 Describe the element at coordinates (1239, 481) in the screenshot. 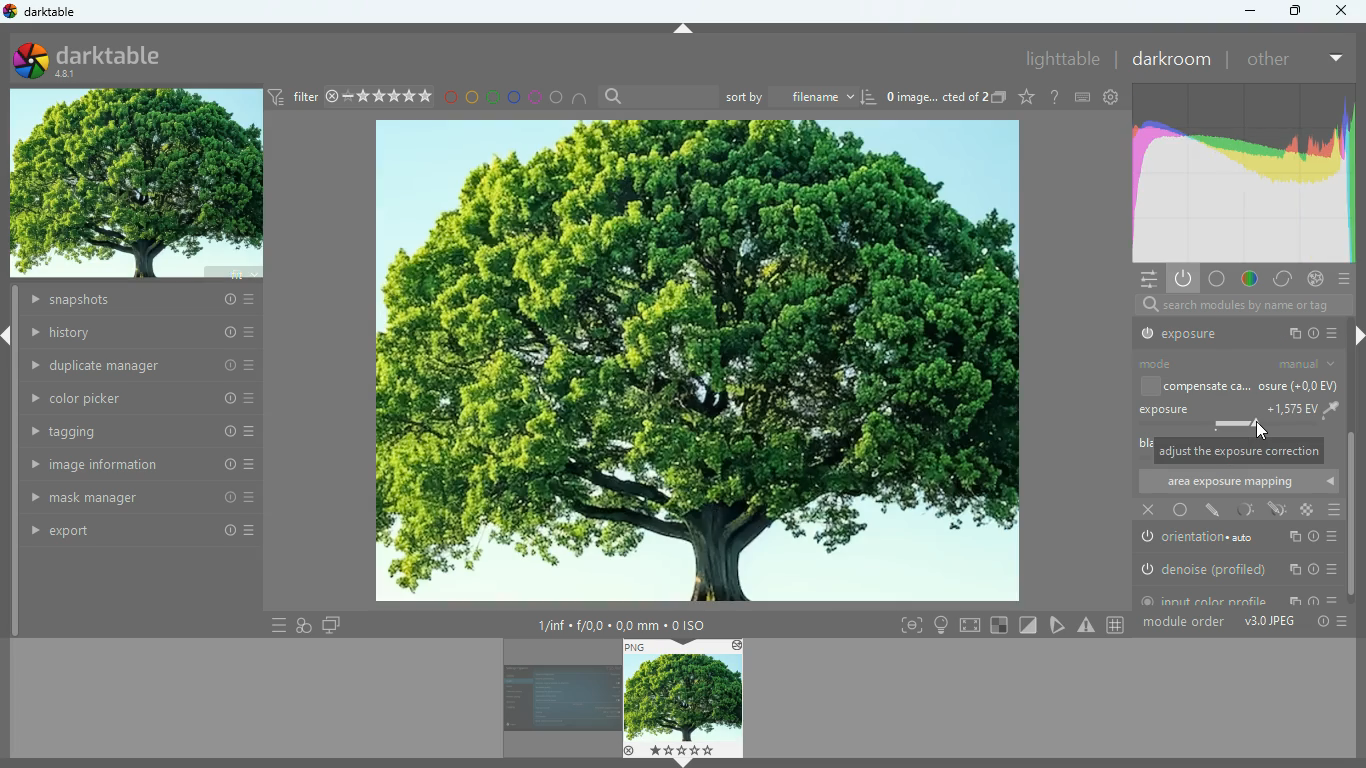

I see `area exposure mapping` at that location.